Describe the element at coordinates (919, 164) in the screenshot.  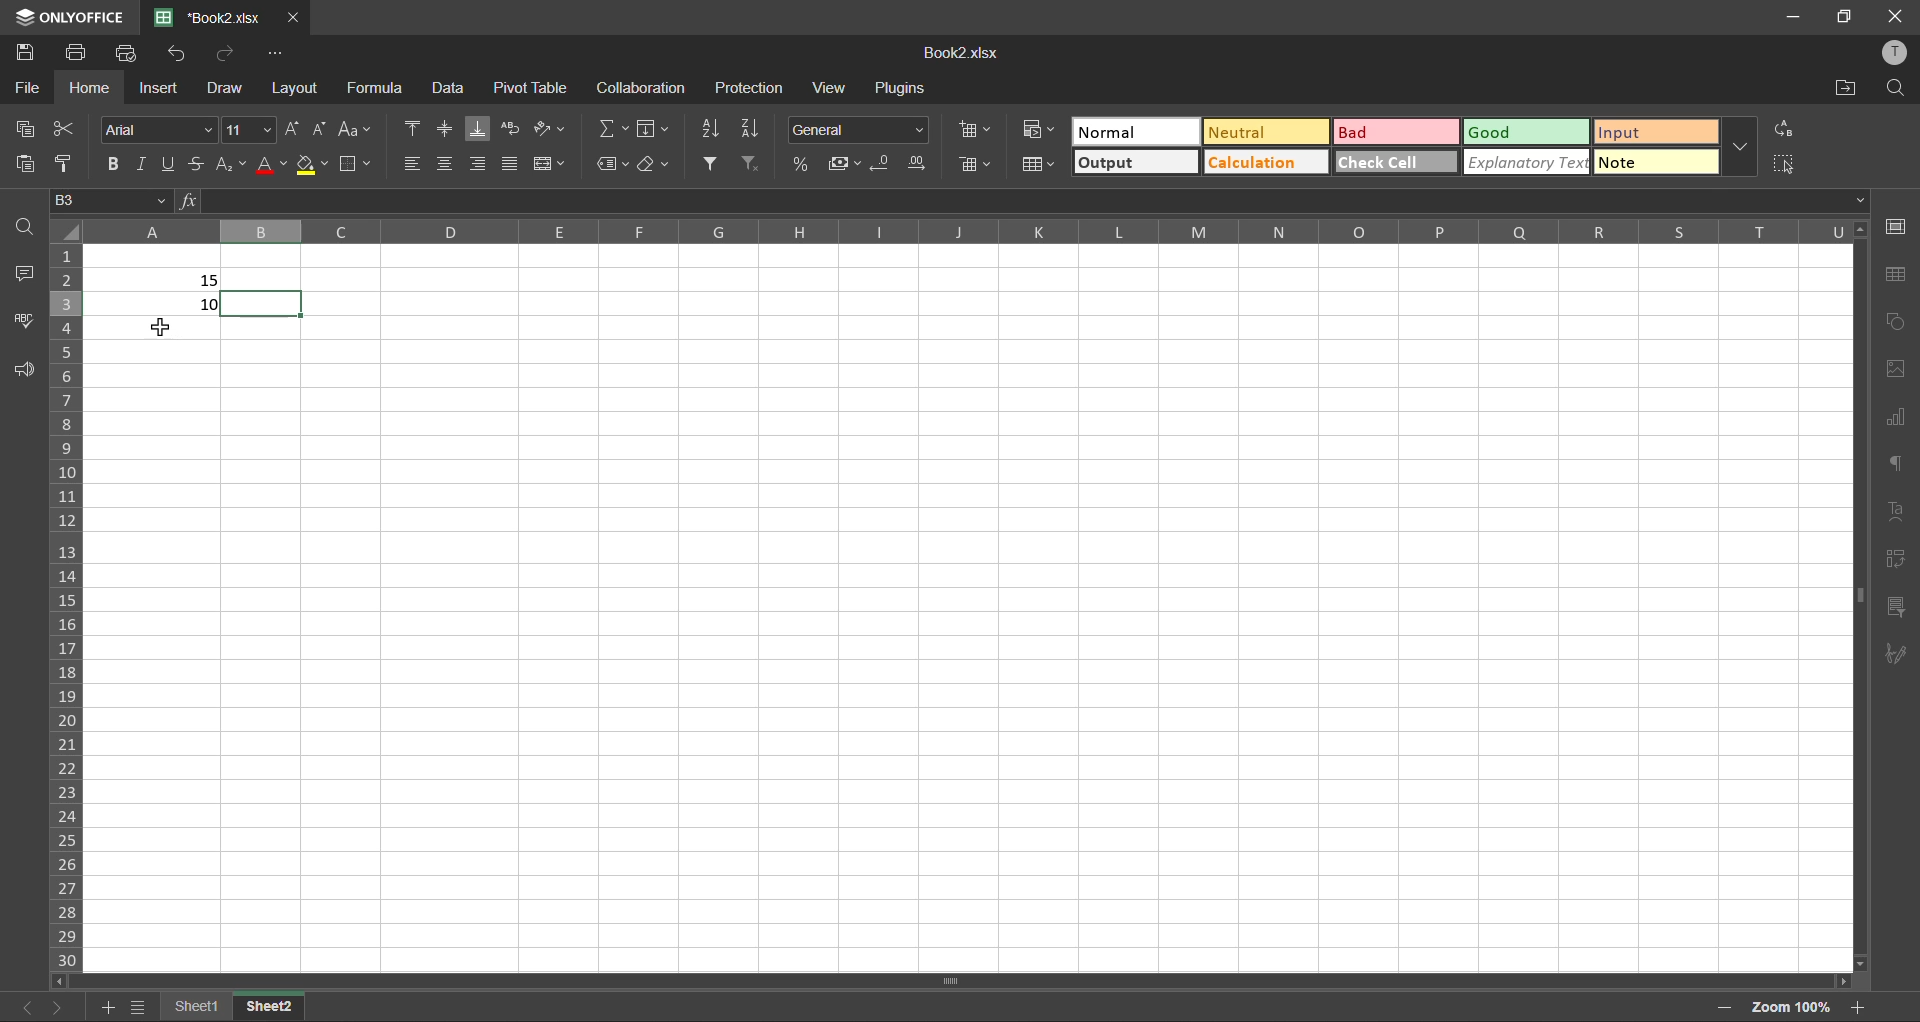
I see `increase decimal` at that location.